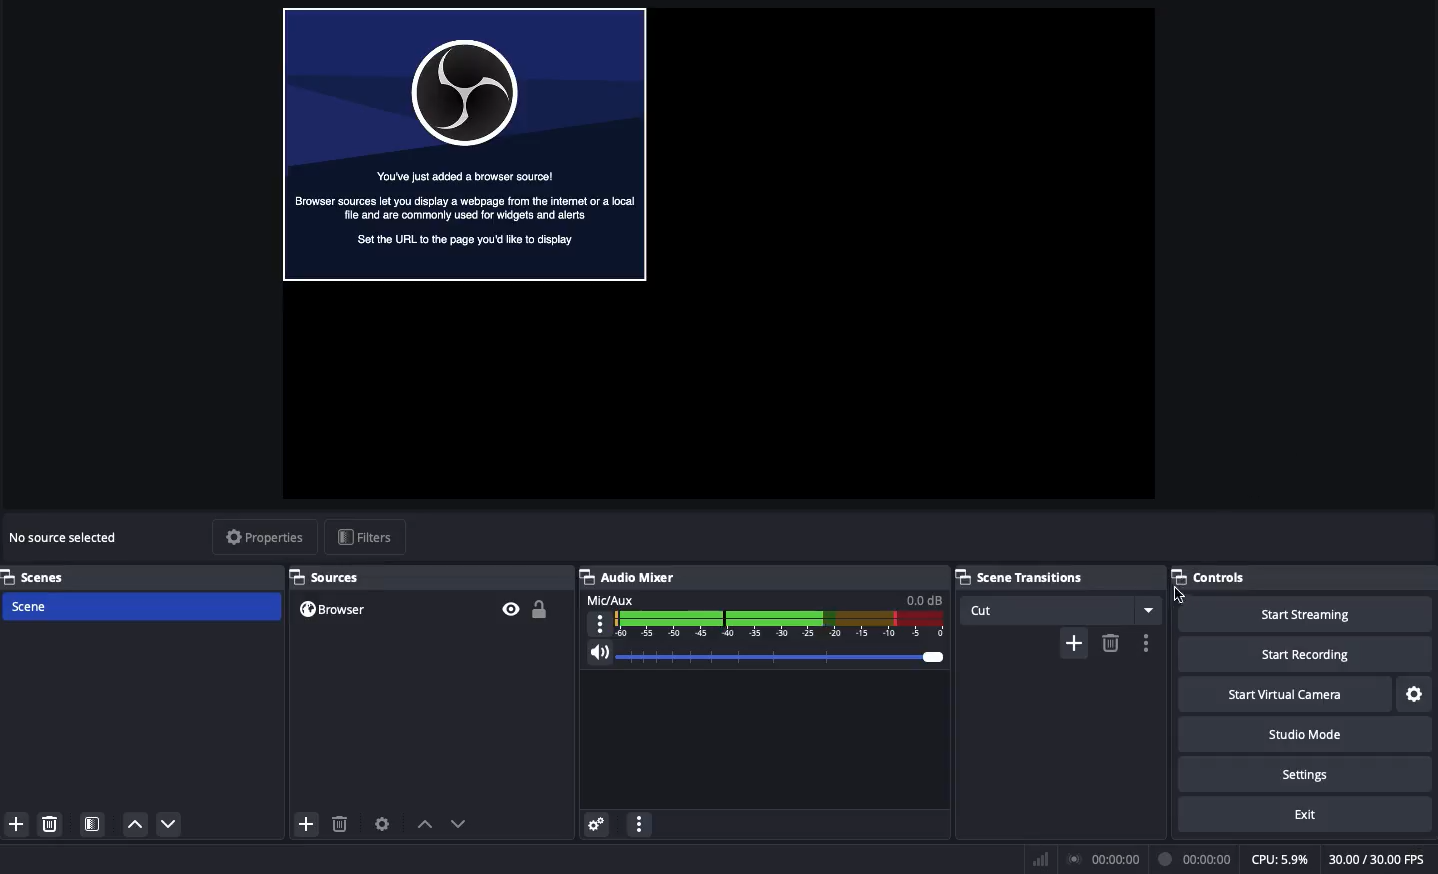 This screenshot has height=874, width=1438. What do you see at coordinates (93, 826) in the screenshot?
I see `Scene filter` at bounding box center [93, 826].